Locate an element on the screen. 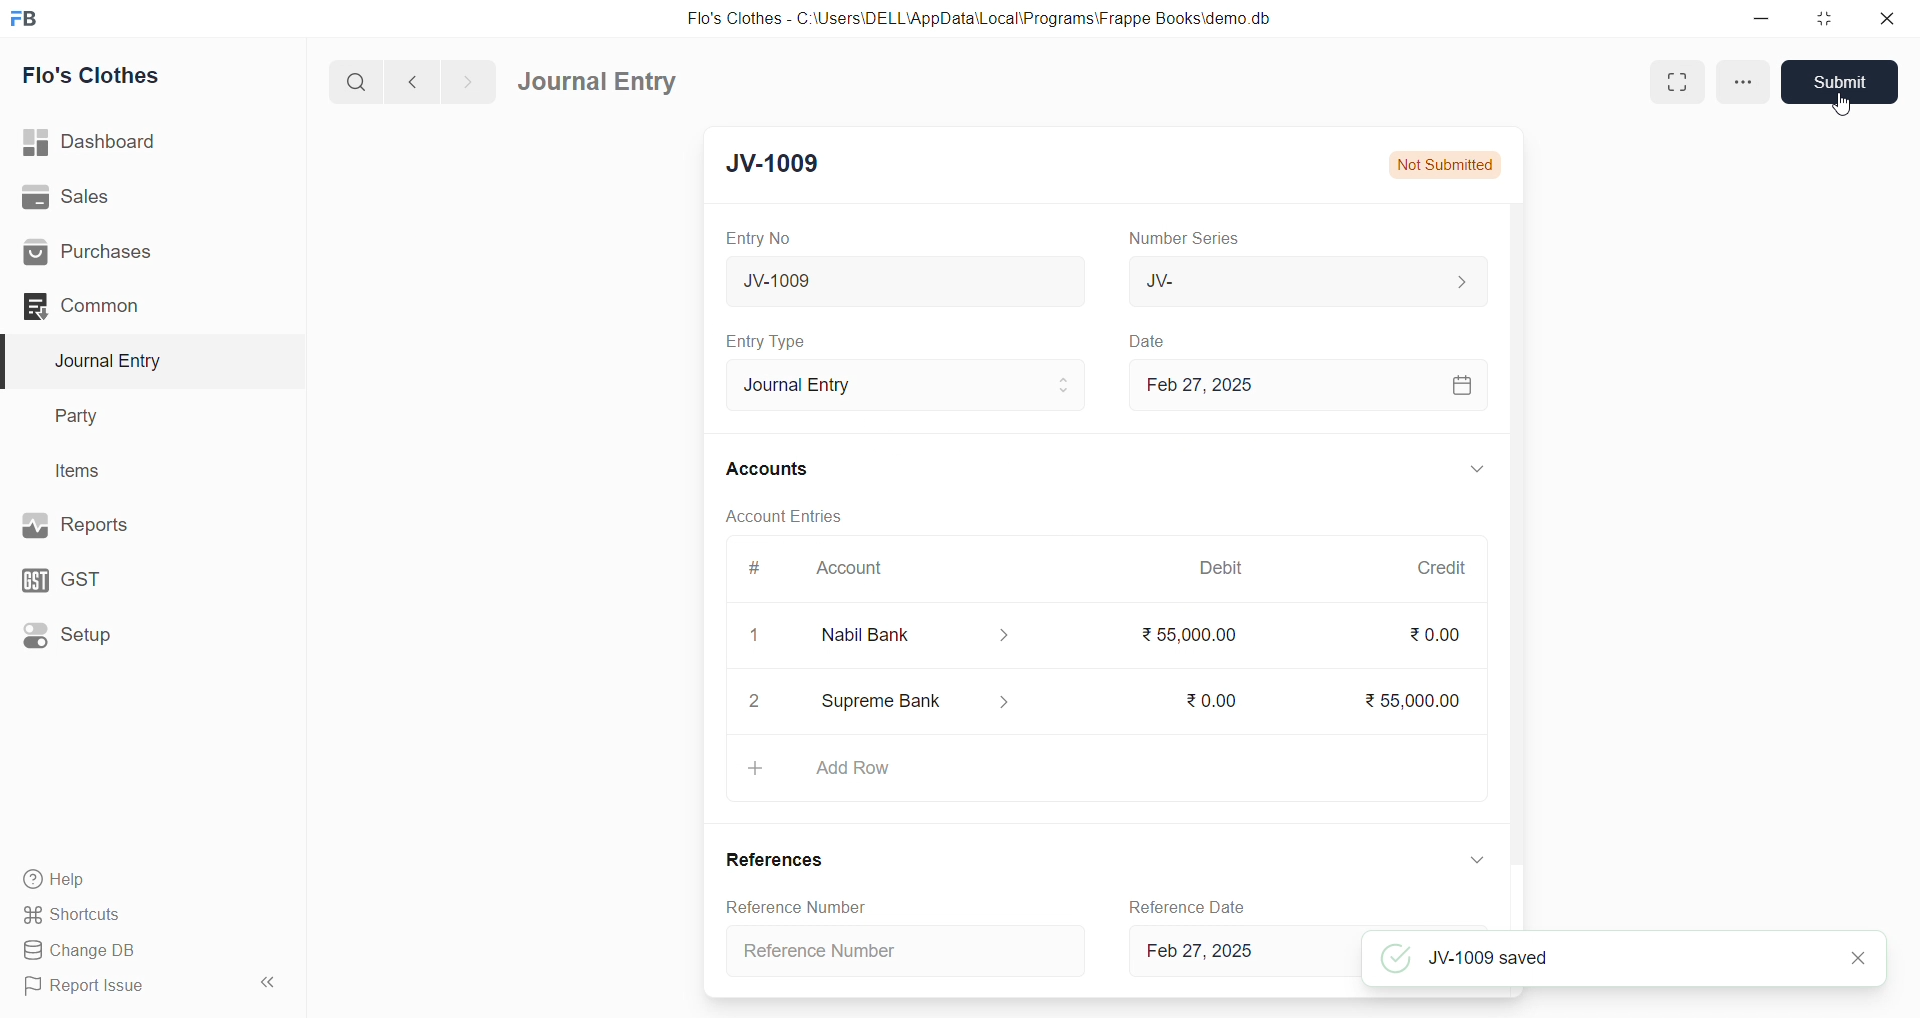 The image size is (1920, 1018). CLOSE is located at coordinates (1859, 960).